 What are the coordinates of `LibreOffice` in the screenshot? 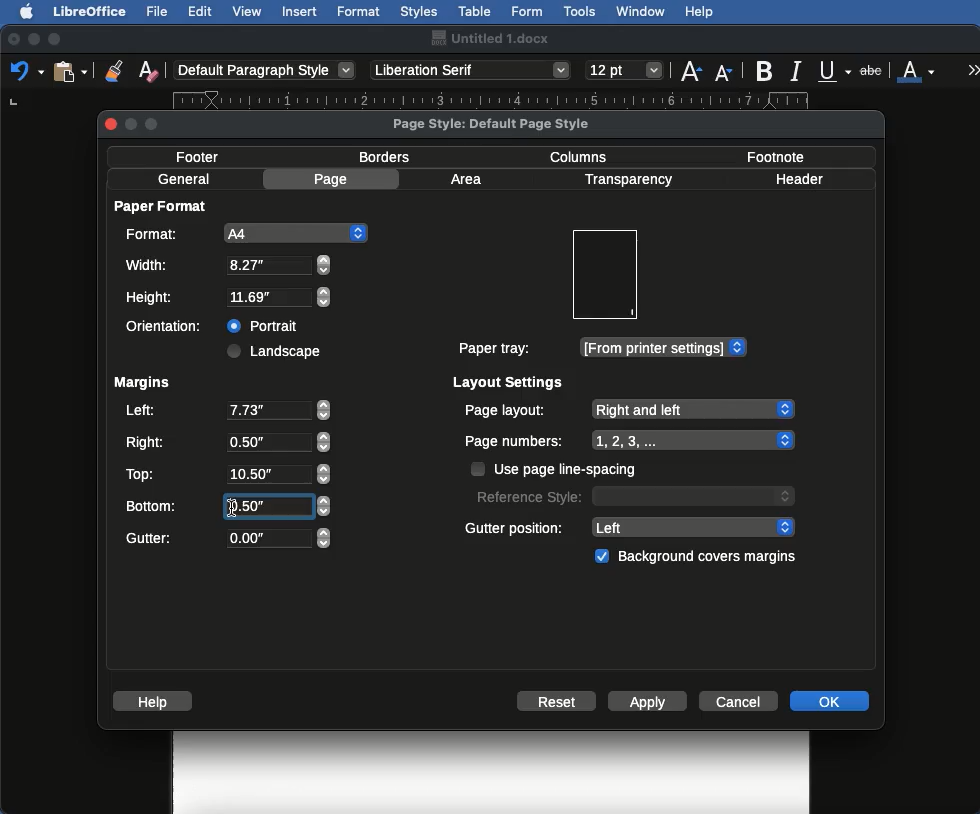 It's located at (89, 11).